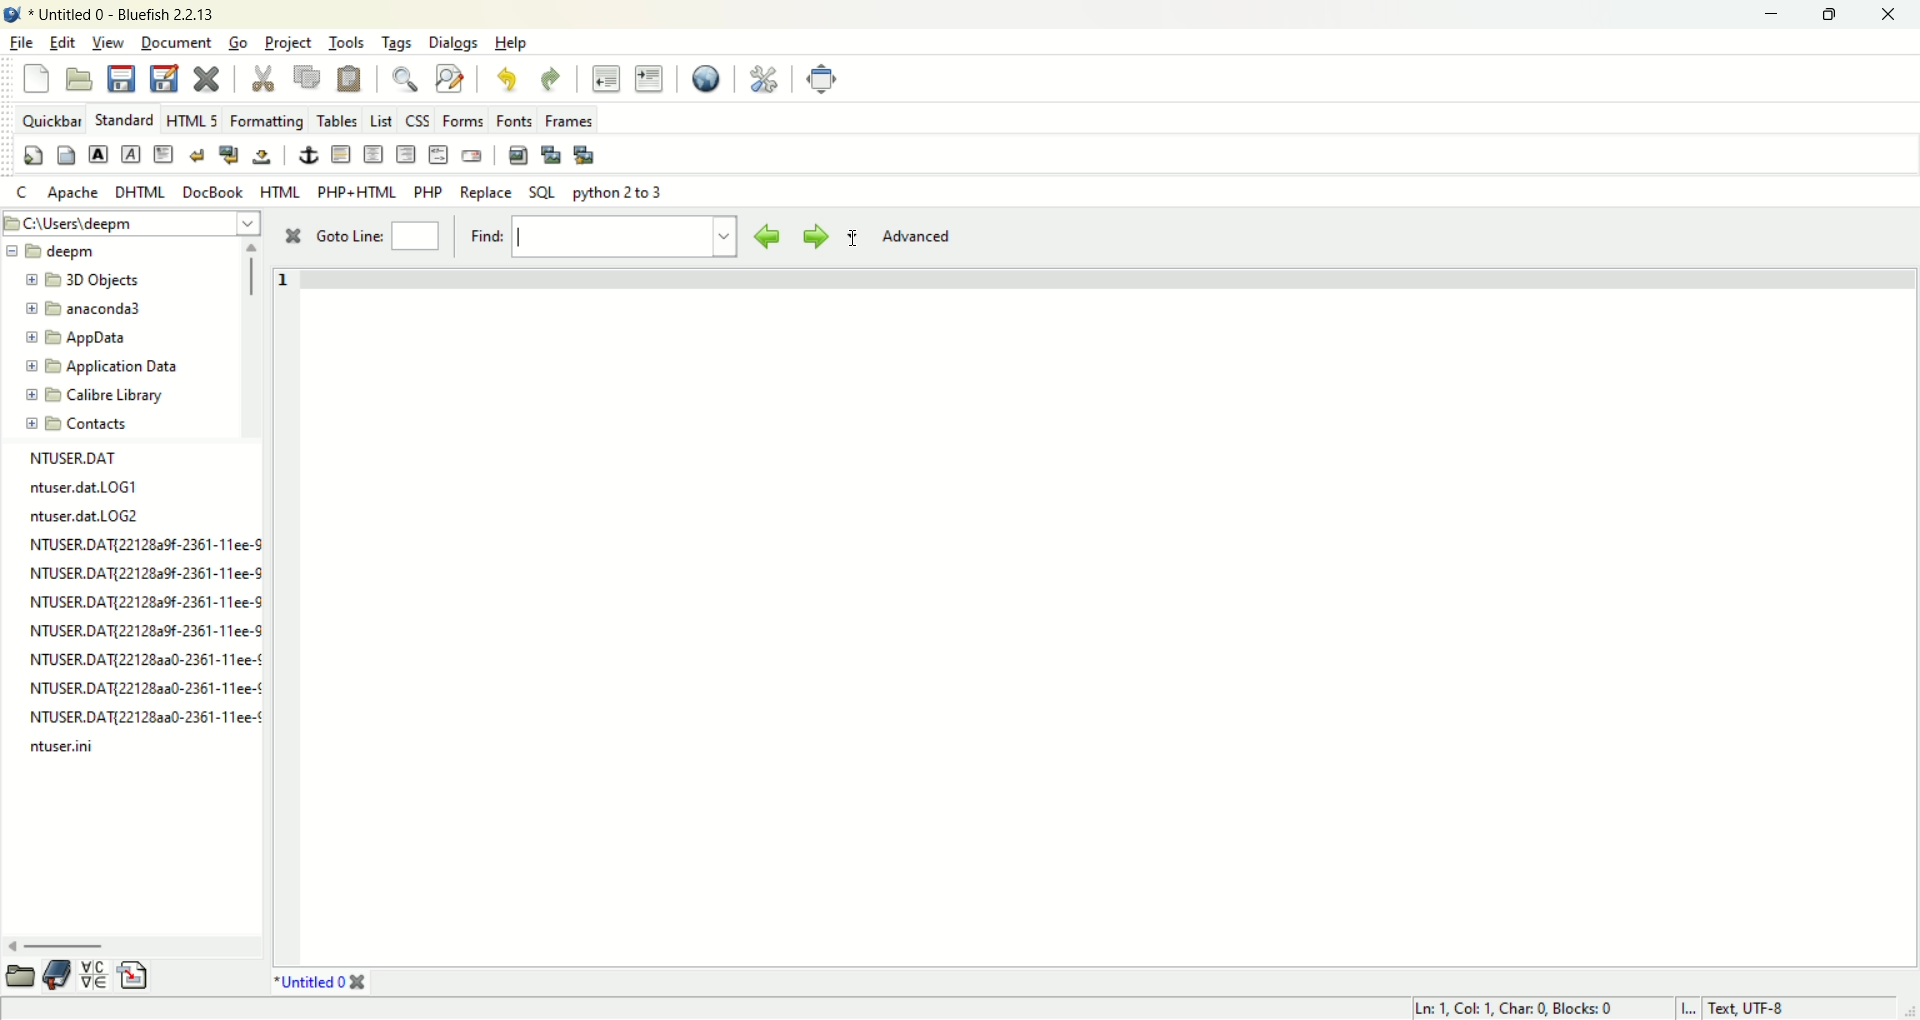 The height and width of the screenshot is (1020, 1920). What do you see at coordinates (1759, 1008) in the screenshot?
I see `text, UTF-8` at bounding box center [1759, 1008].